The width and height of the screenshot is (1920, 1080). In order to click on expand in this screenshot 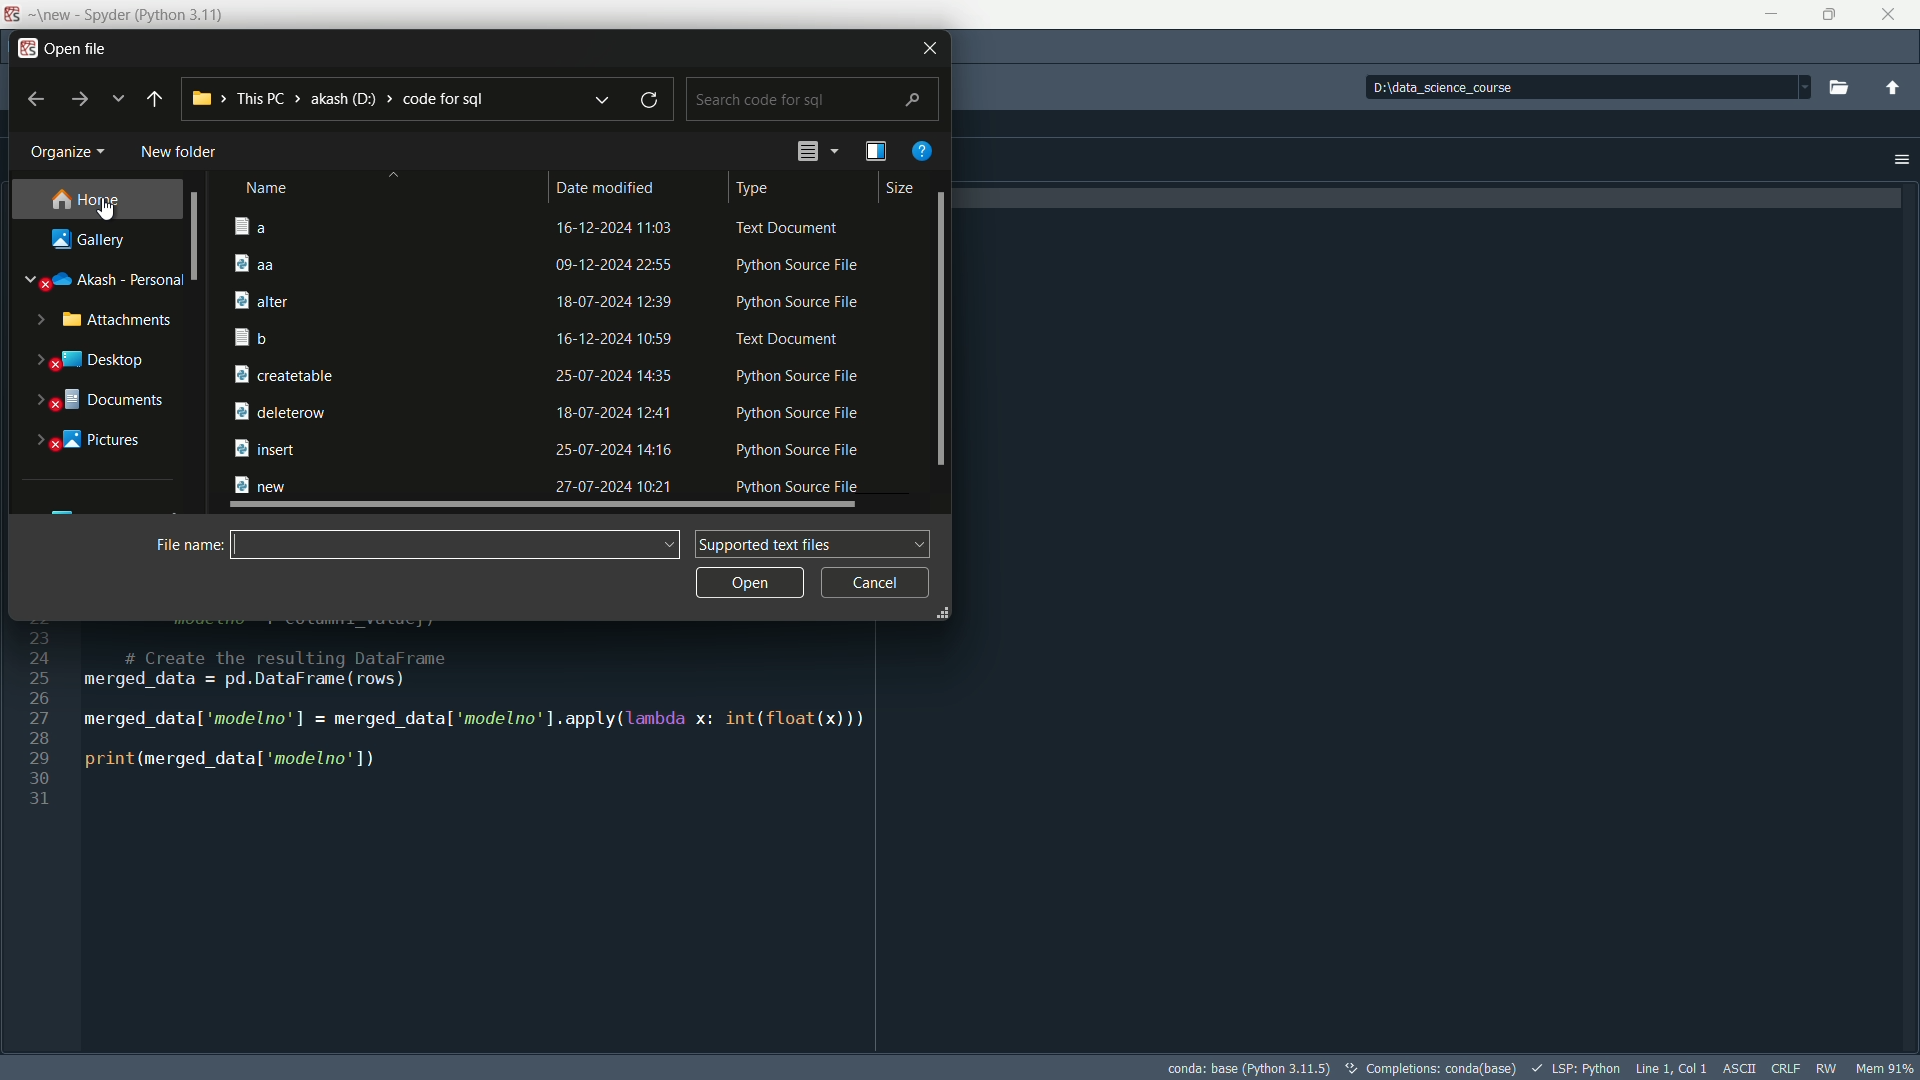, I will do `click(39, 441)`.